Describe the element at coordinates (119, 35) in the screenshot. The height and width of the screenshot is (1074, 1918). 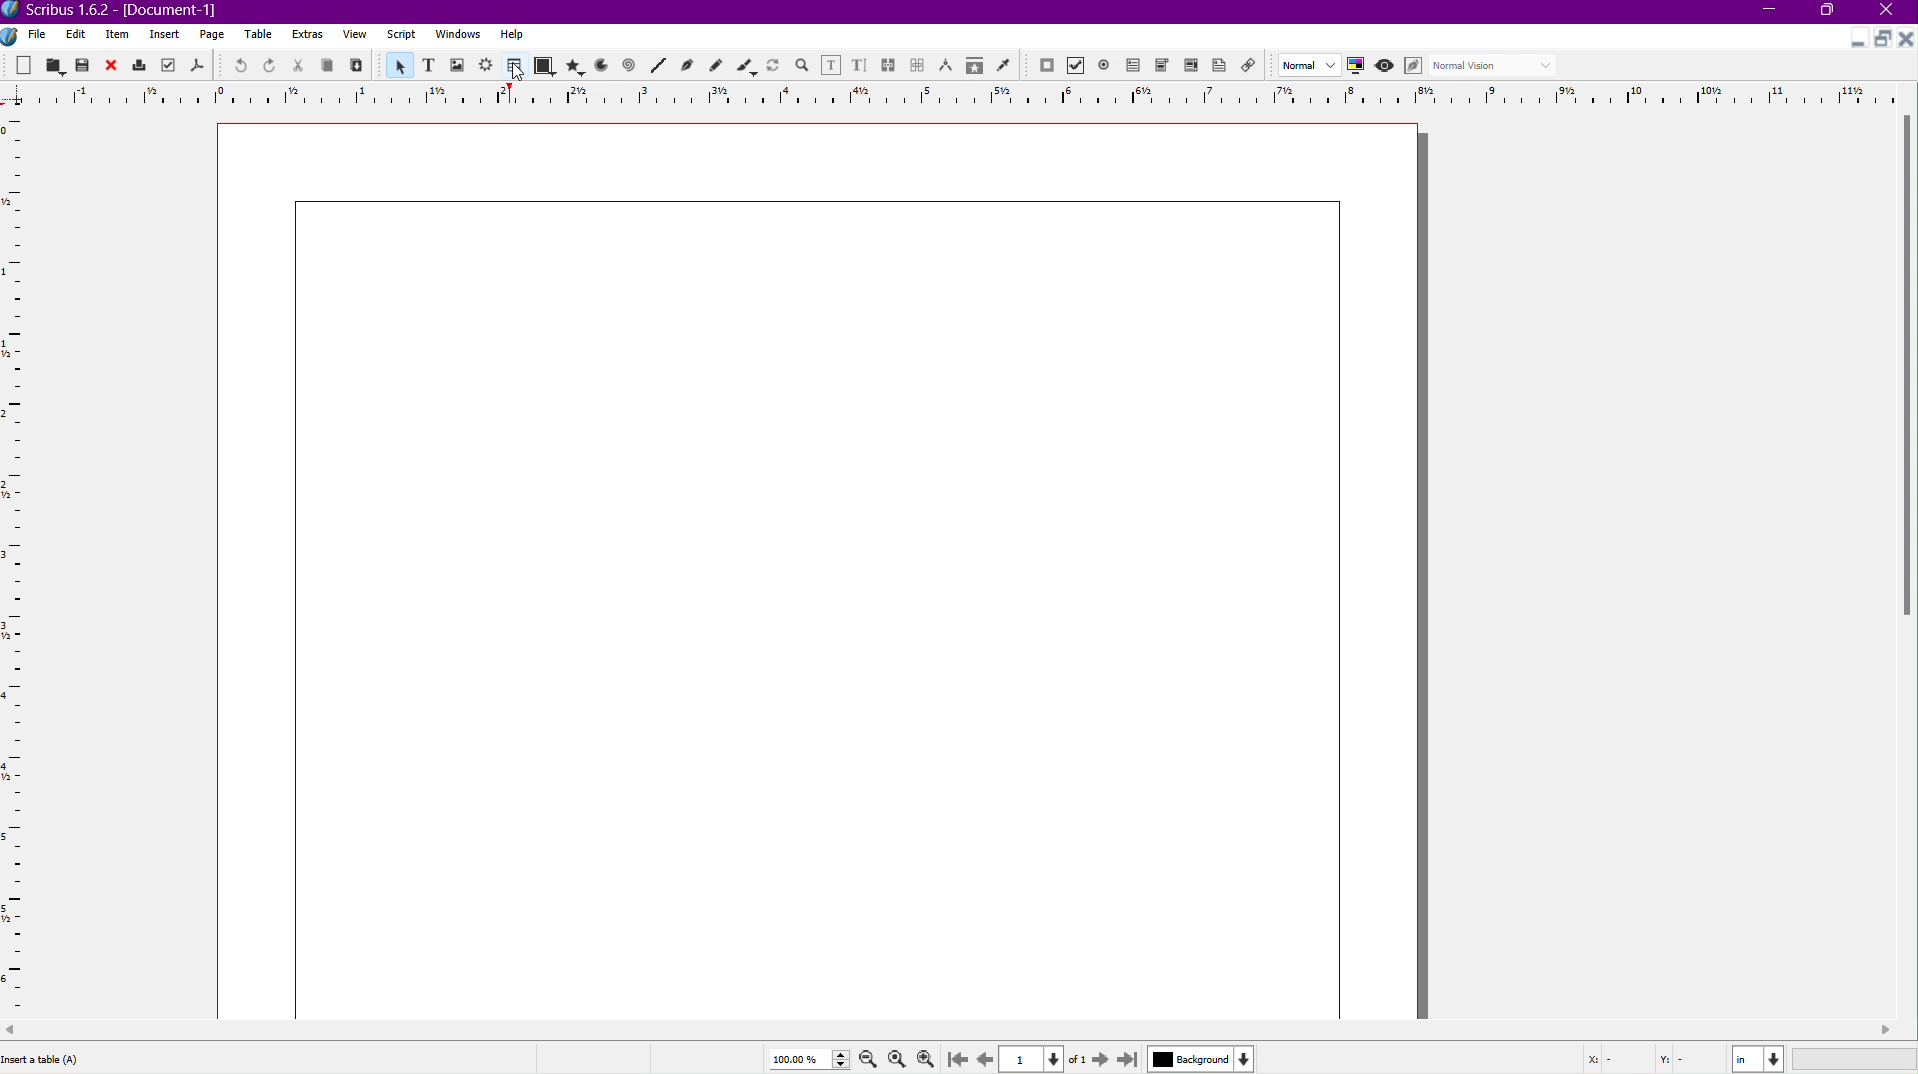
I see `Item` at that location.